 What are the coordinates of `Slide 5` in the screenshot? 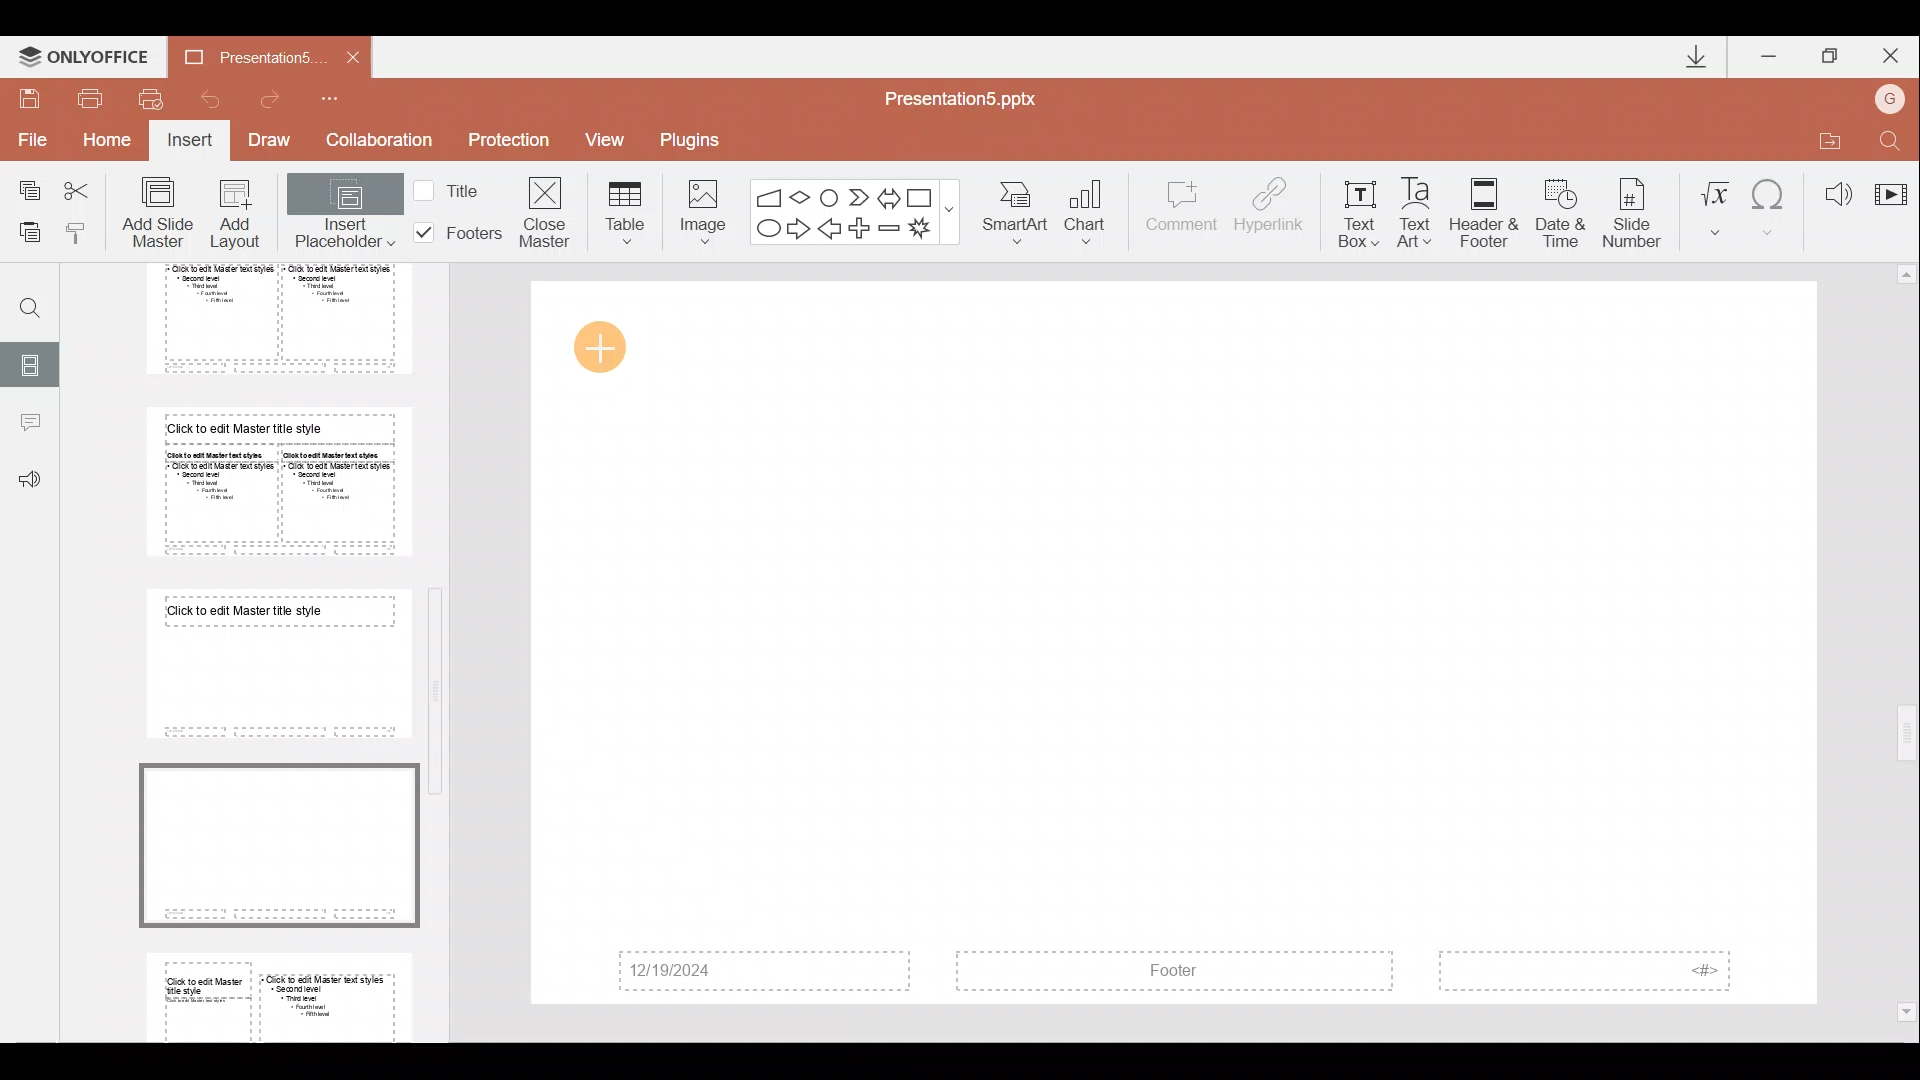 It's located at (263, 319).